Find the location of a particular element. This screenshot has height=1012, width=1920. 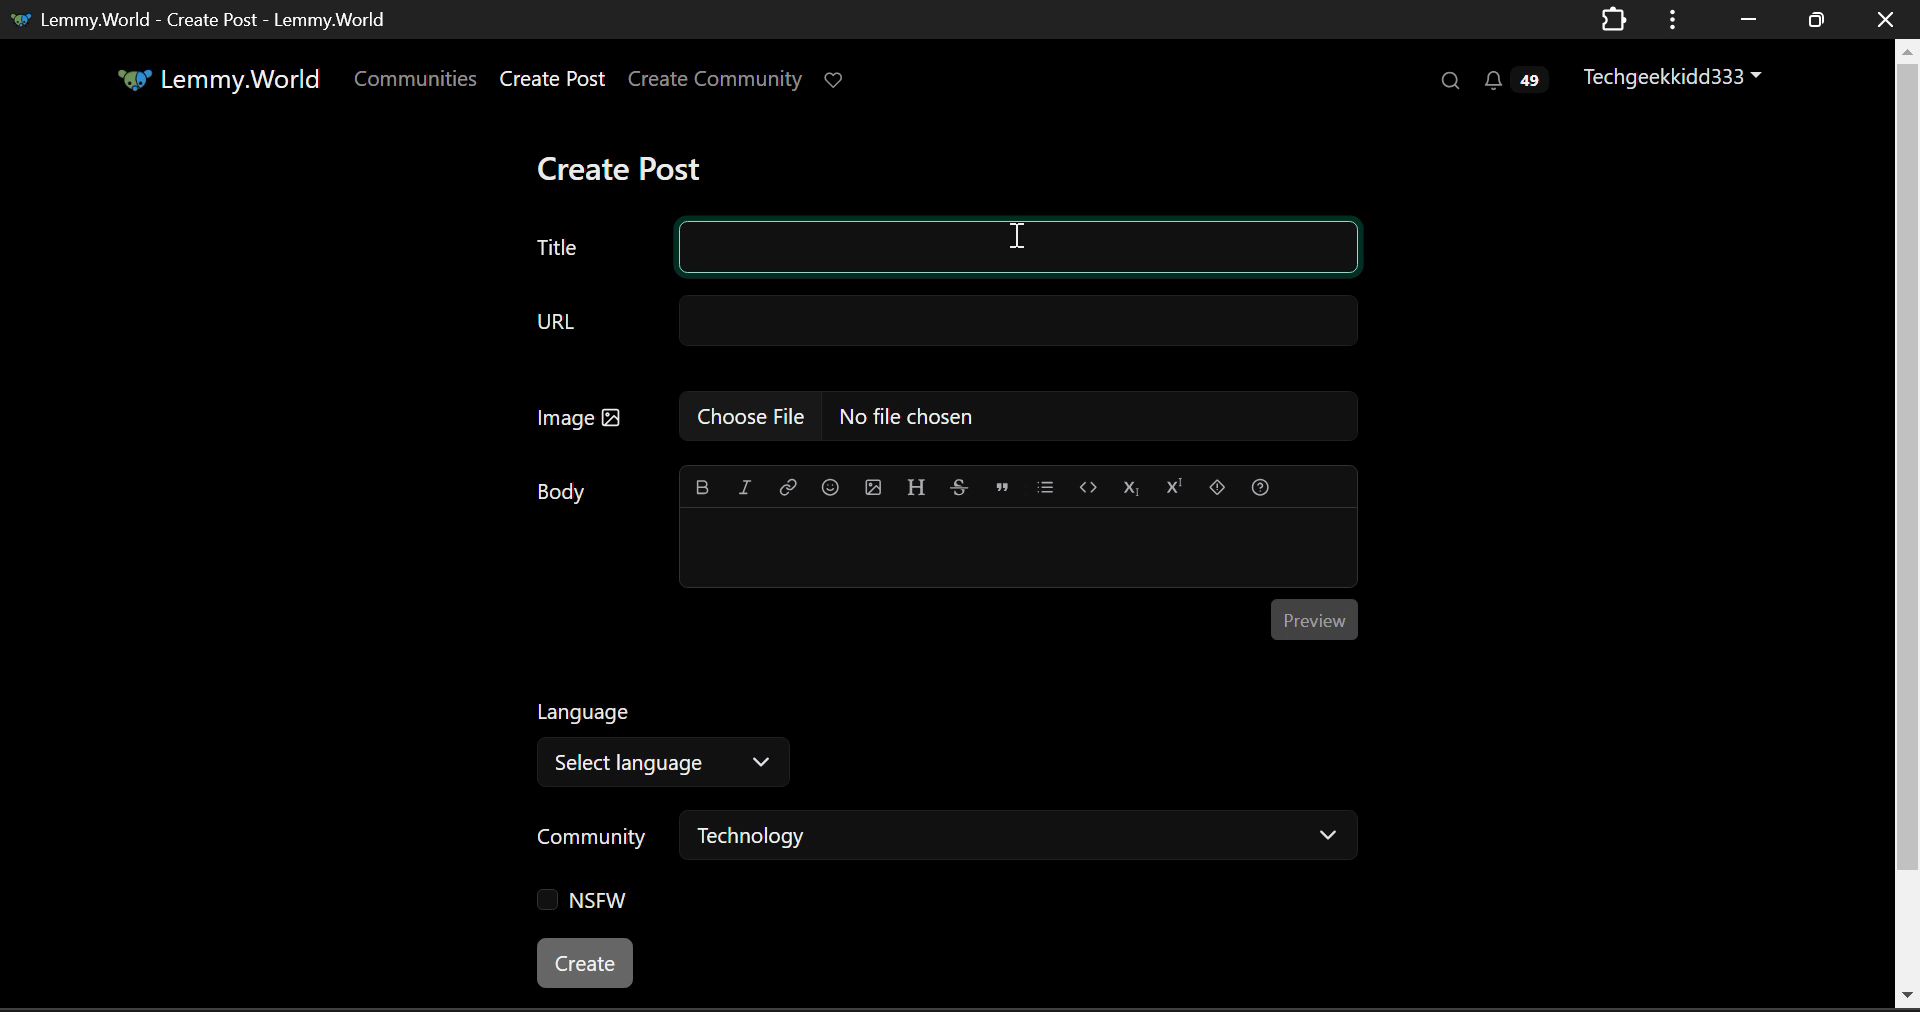

Link is located at coordinates (785, 489).